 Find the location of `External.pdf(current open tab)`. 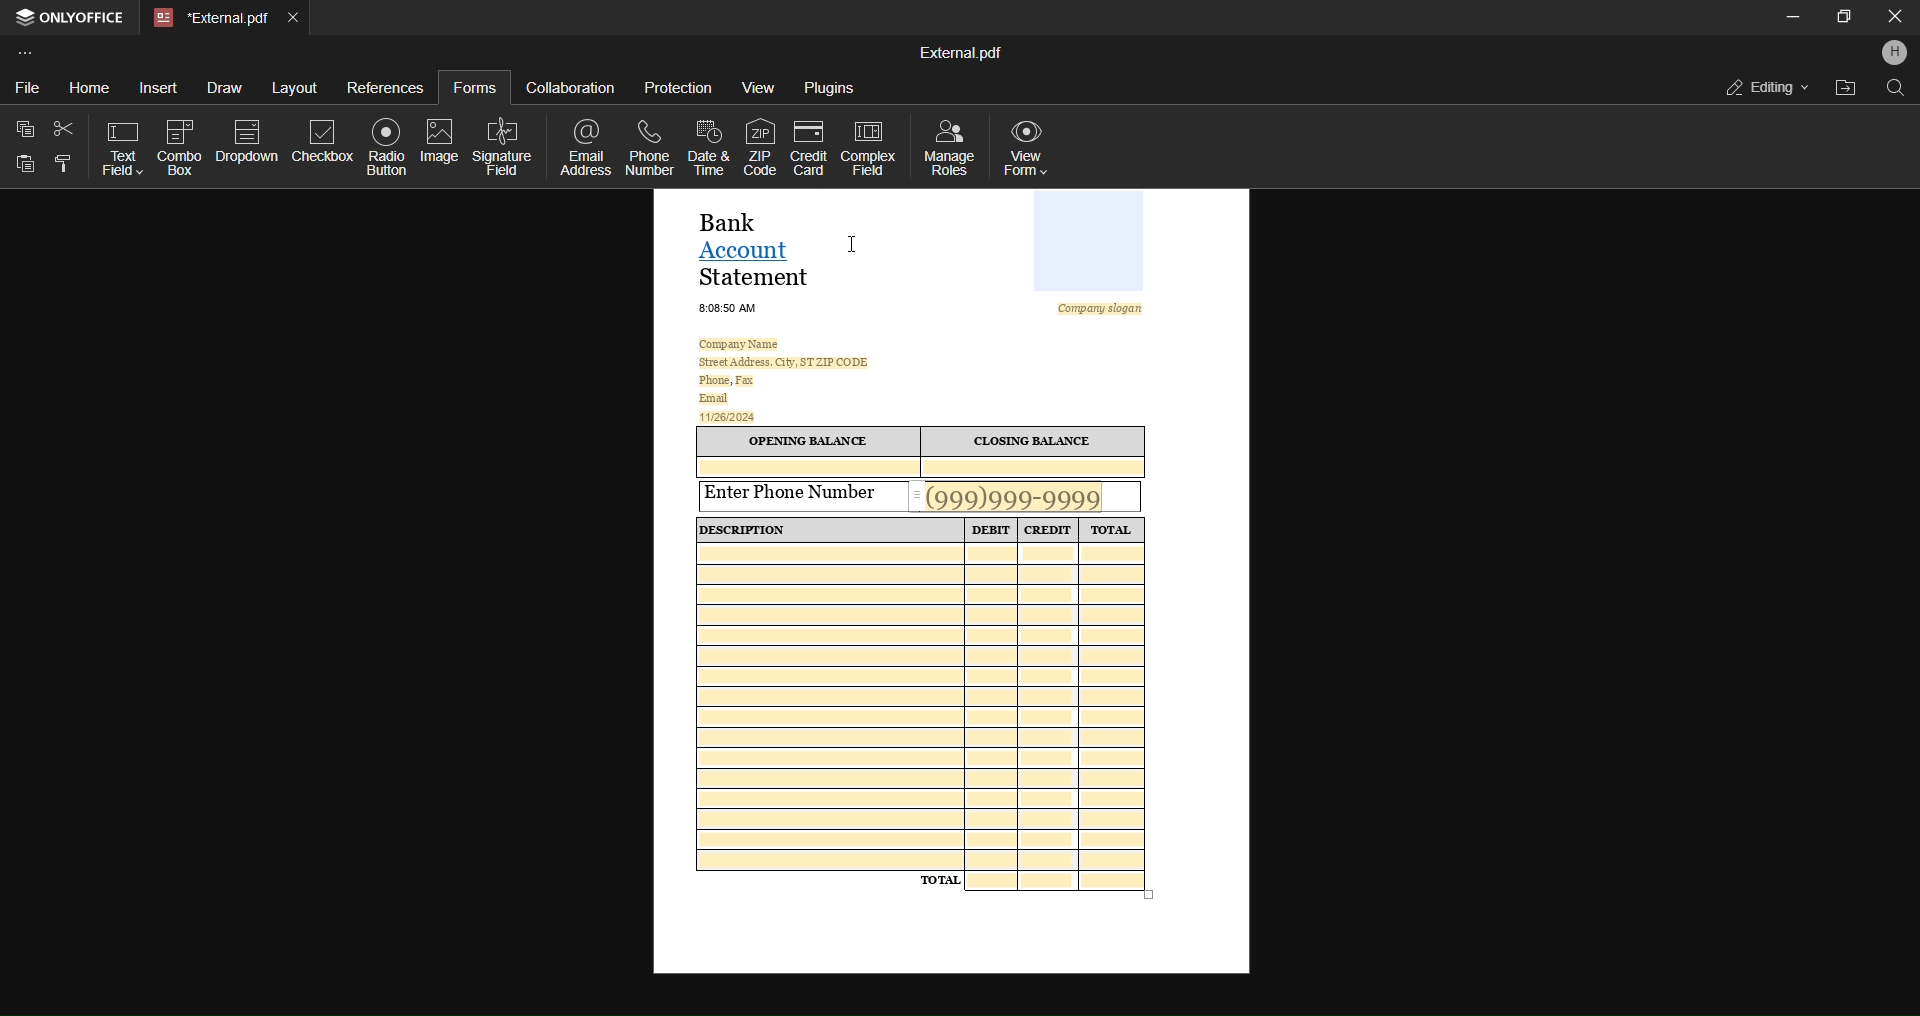

External.pdf(current open tab) is located at coordinates (208, 19).